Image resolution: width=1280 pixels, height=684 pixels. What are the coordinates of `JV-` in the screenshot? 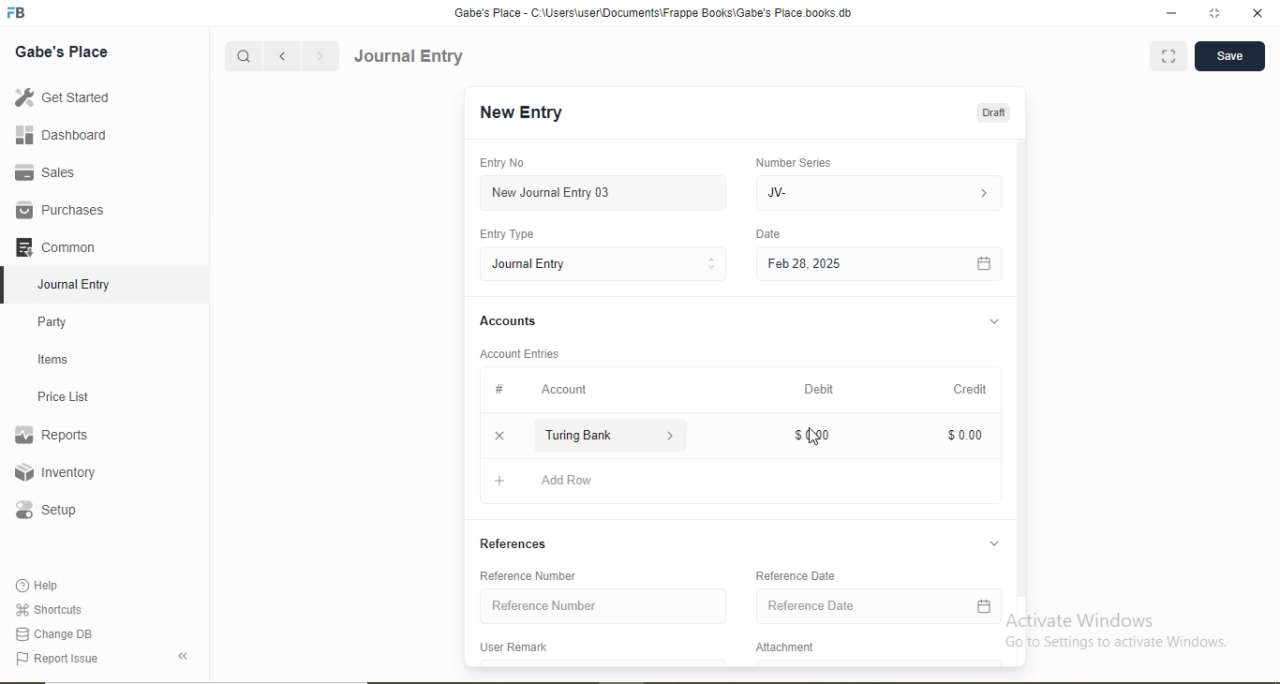 It's located at (777, 193).